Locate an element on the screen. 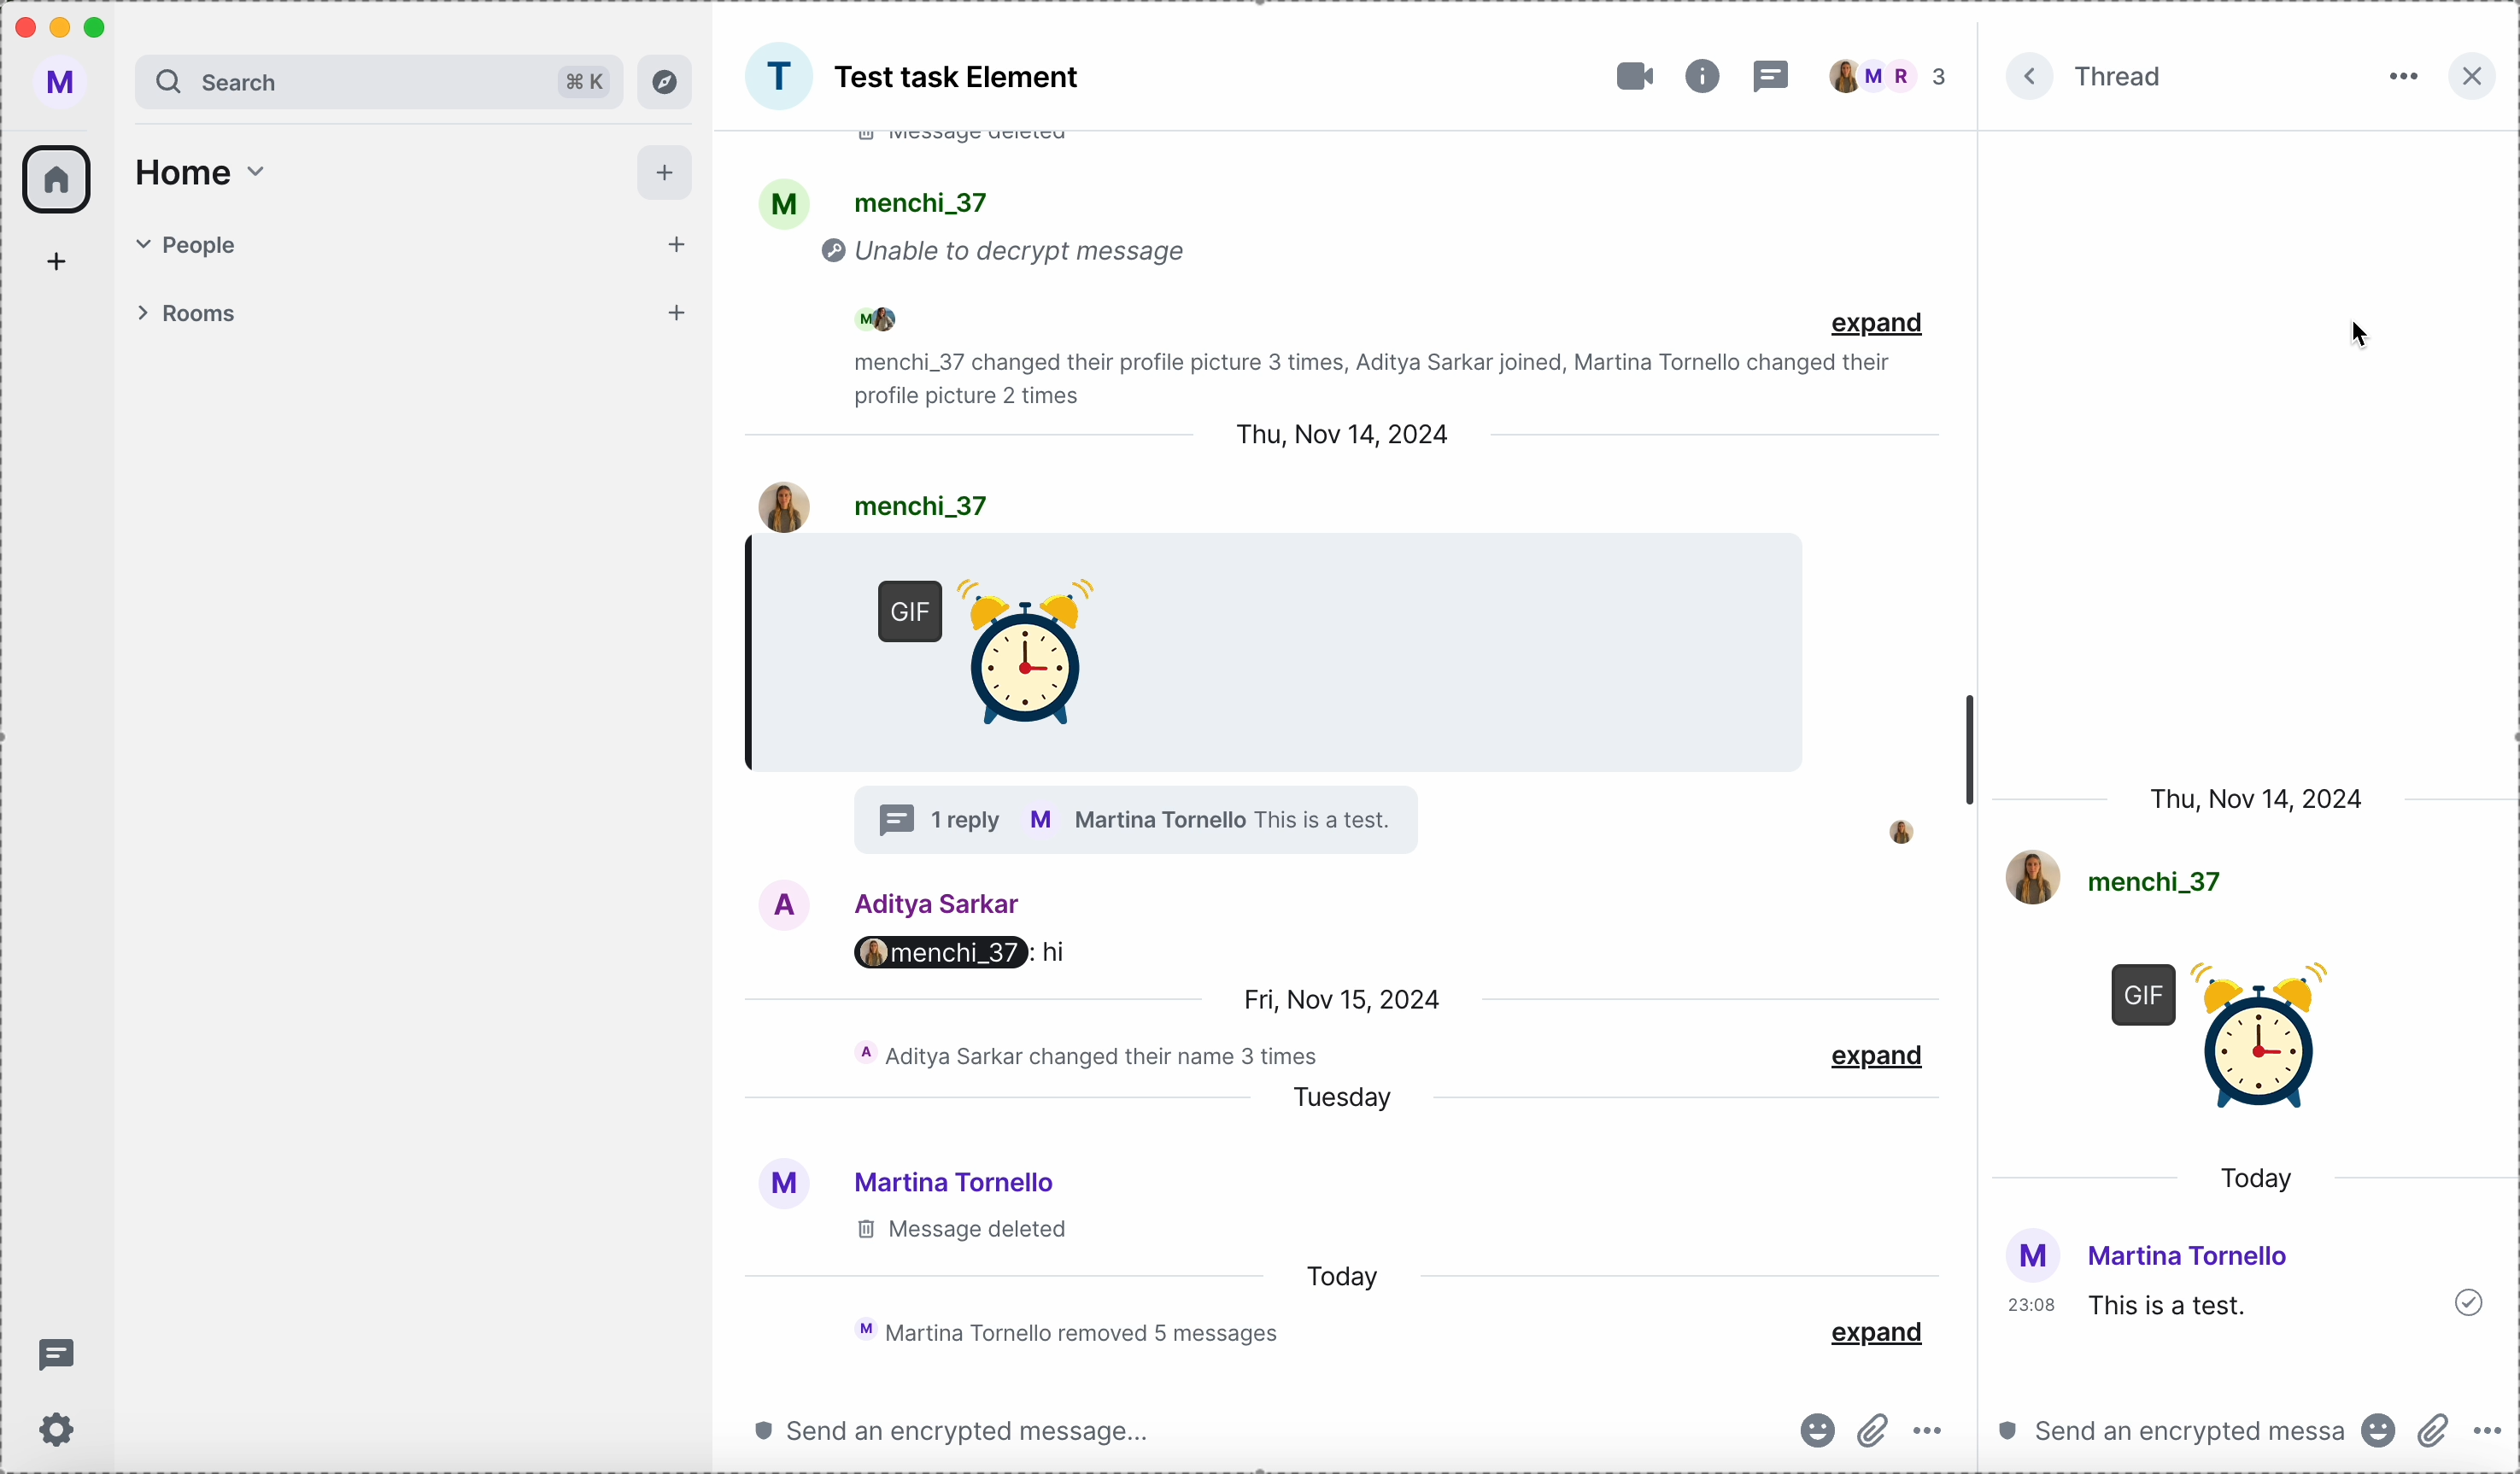 The width and height of the screenshot is (2520, 1474). Aditya's message is located at coordinates (964, 957).